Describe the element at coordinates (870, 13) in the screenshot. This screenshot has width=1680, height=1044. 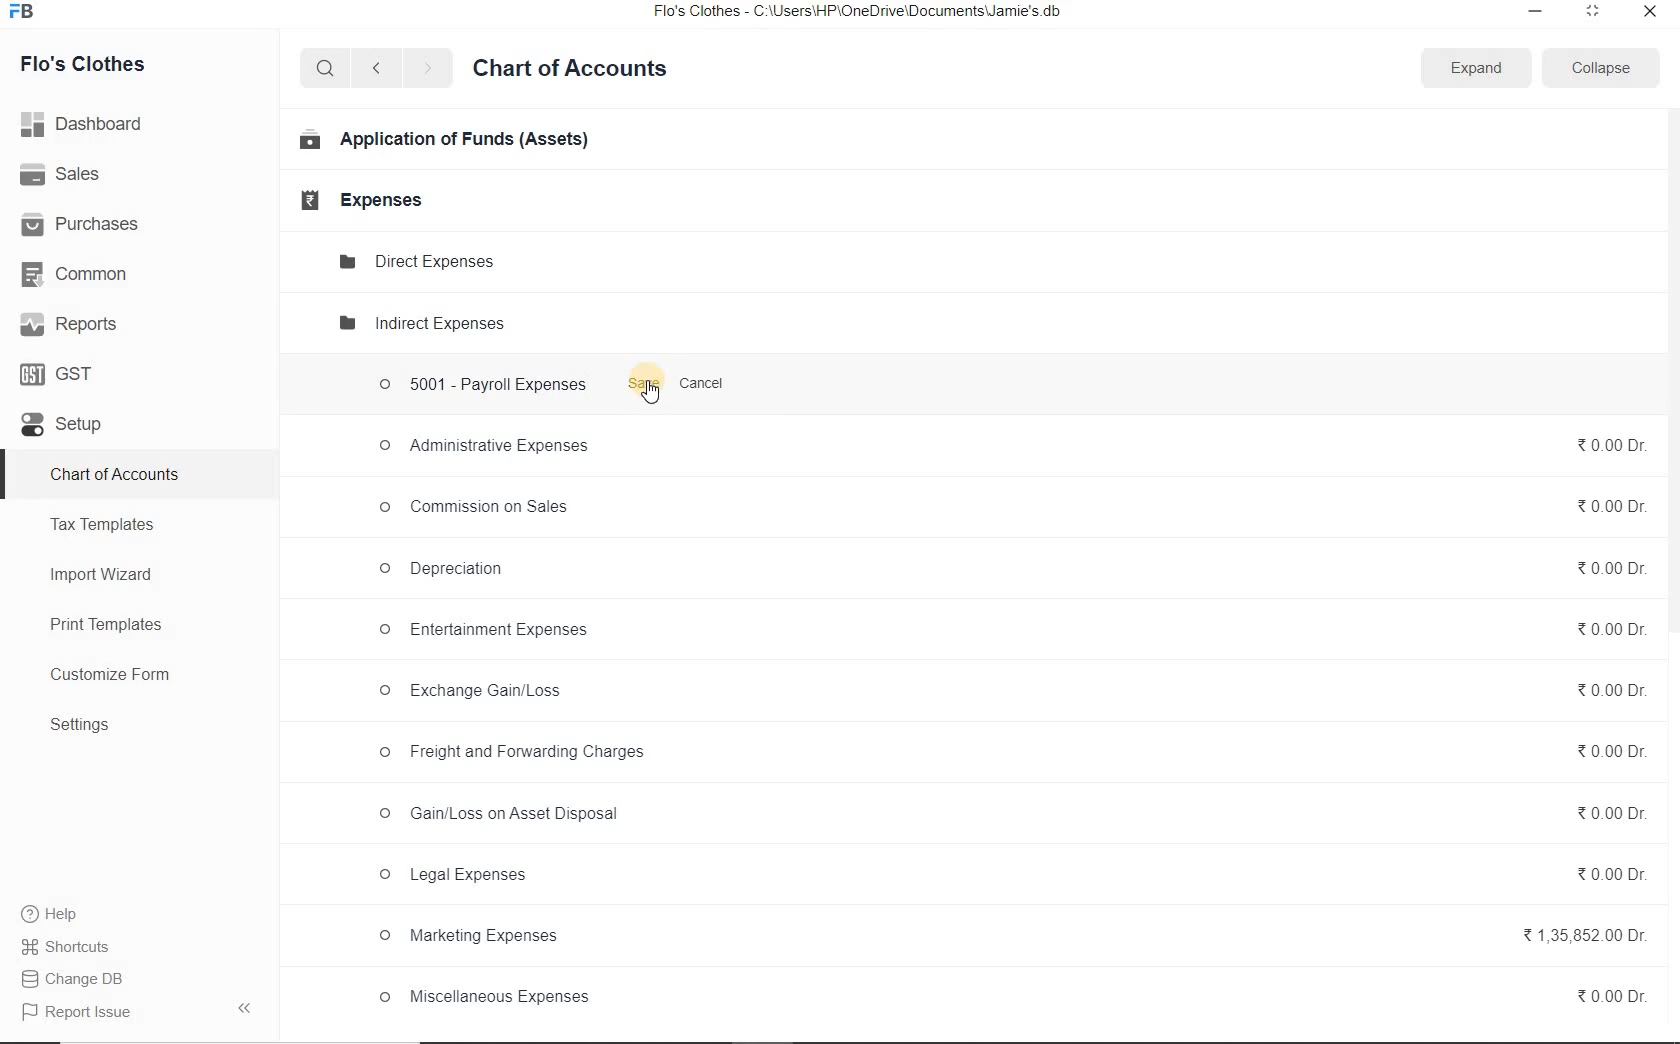
I see `Flo's Clothes - C:\Users\HP\OneDrive\Documents\Jamie's db` at that location.